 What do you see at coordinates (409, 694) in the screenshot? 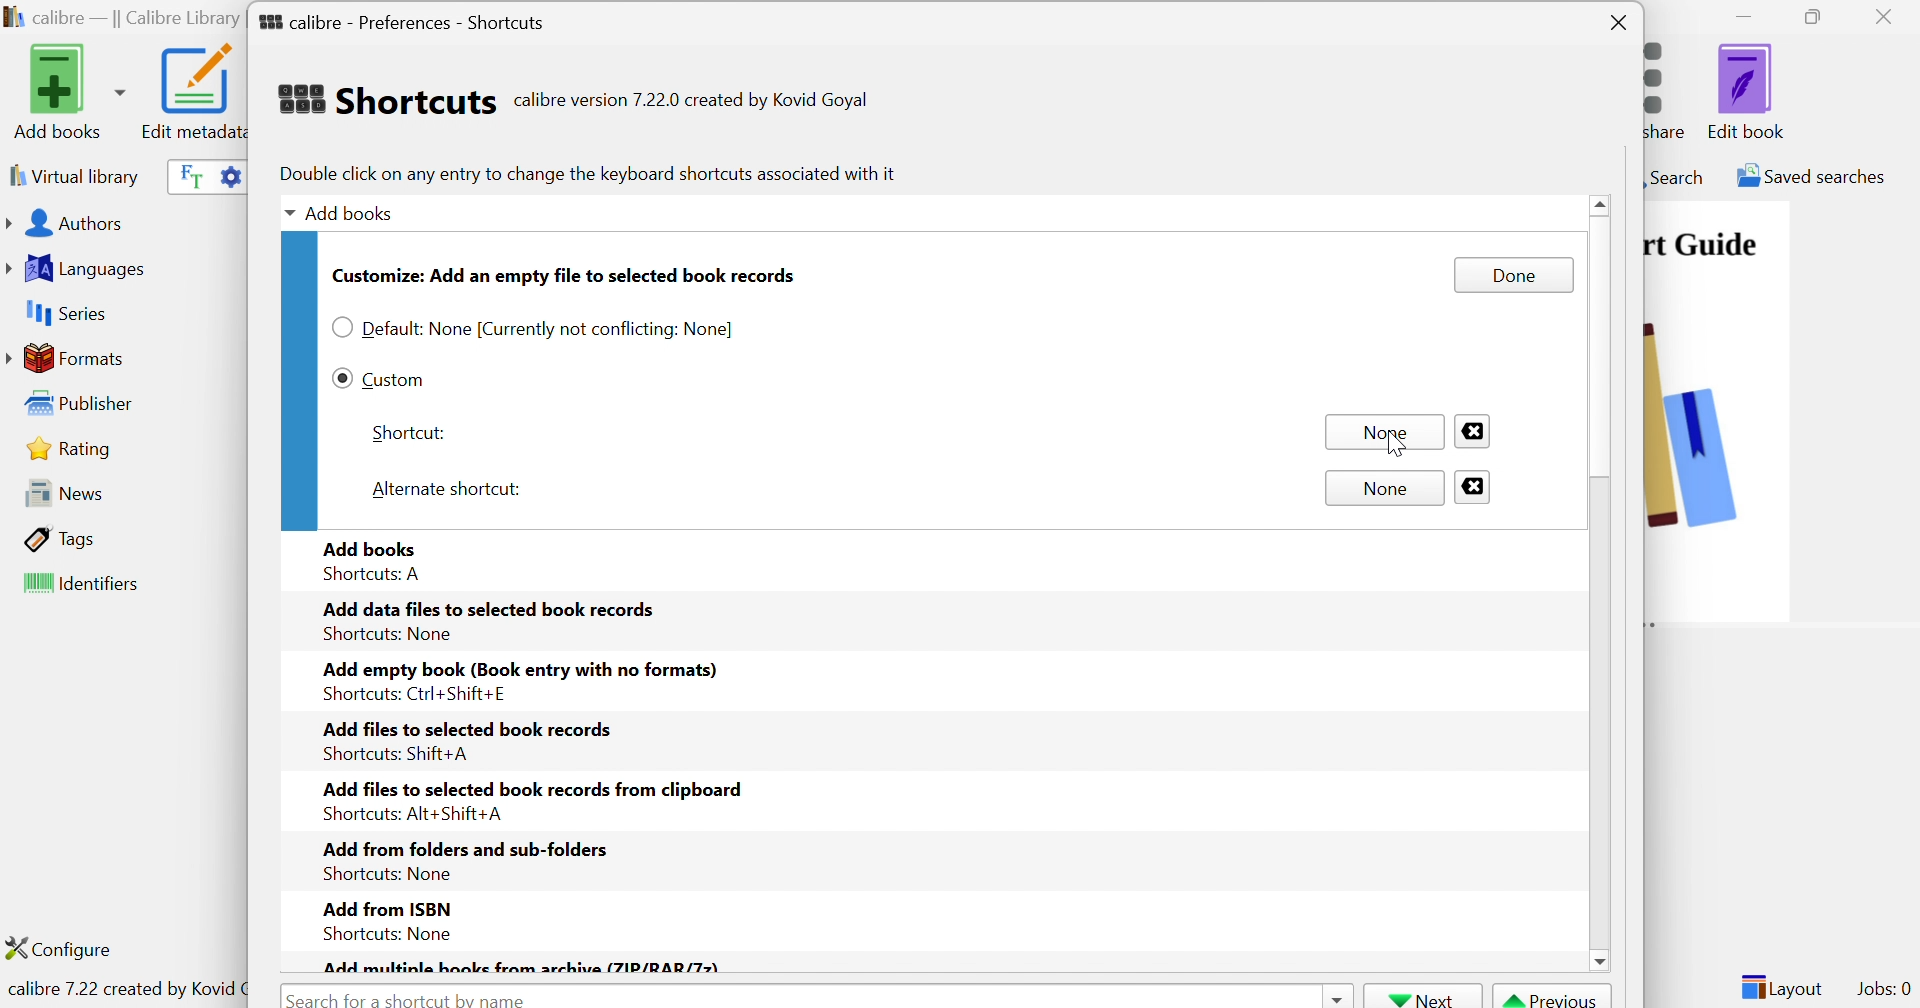
I see `Shortcuts: Ctrl+Shift+E` at bounding box center [409, 694].